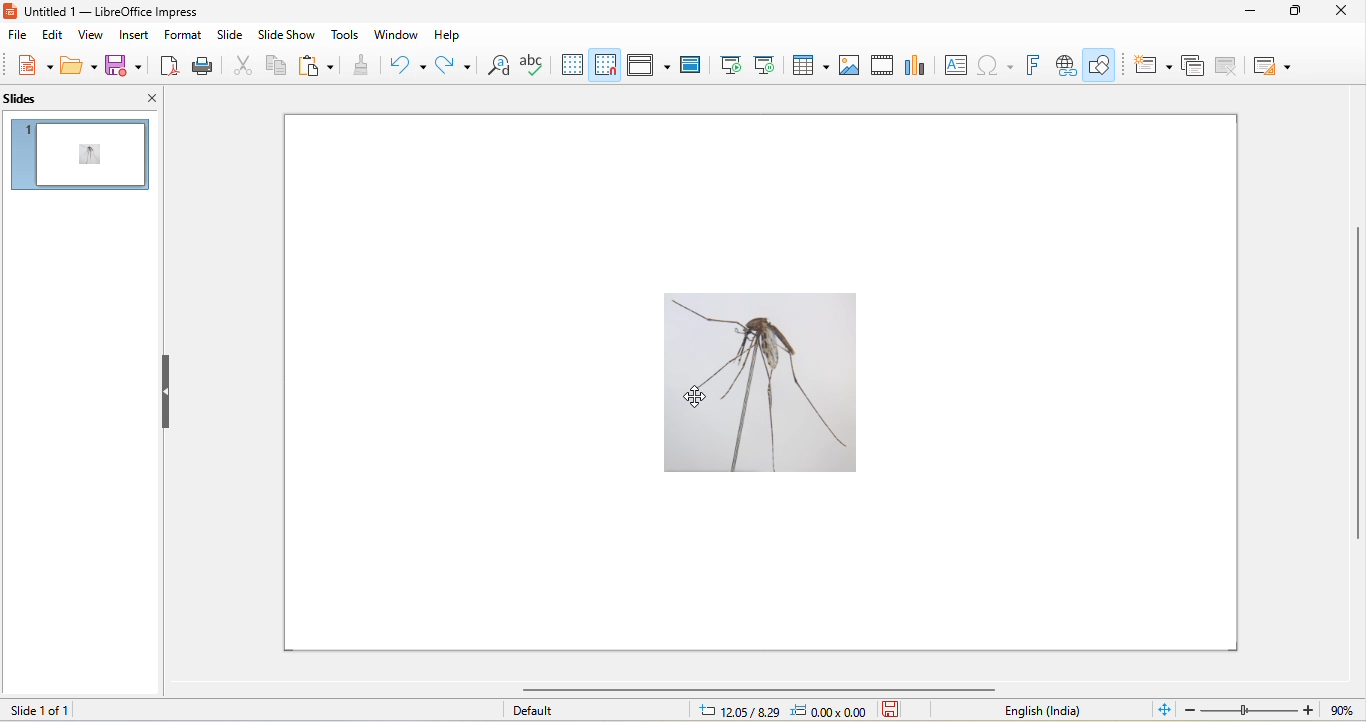 The image size is (1366, 722). Describe the element at coordinates (1066, 67) in the screenshot. I see `insert hyperlink` at that location.